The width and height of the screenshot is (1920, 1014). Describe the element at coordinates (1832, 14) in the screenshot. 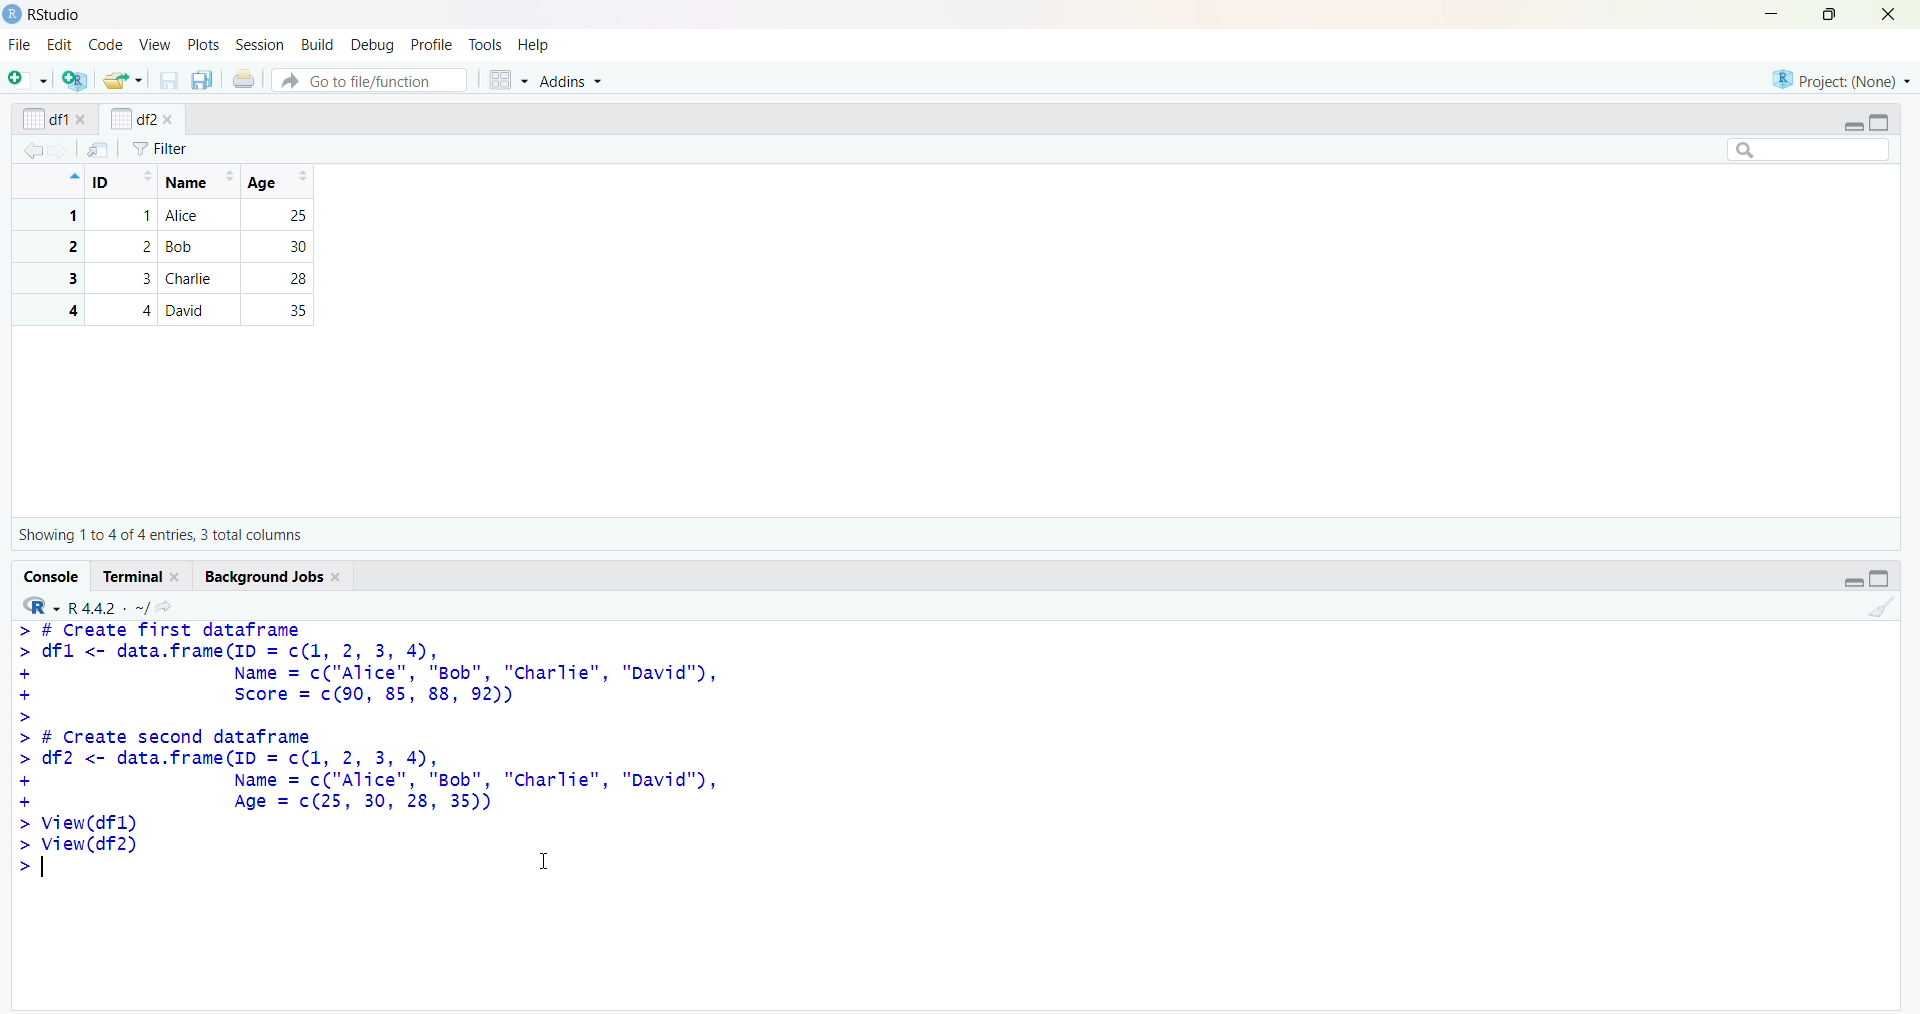

I see `maximize` at that location.